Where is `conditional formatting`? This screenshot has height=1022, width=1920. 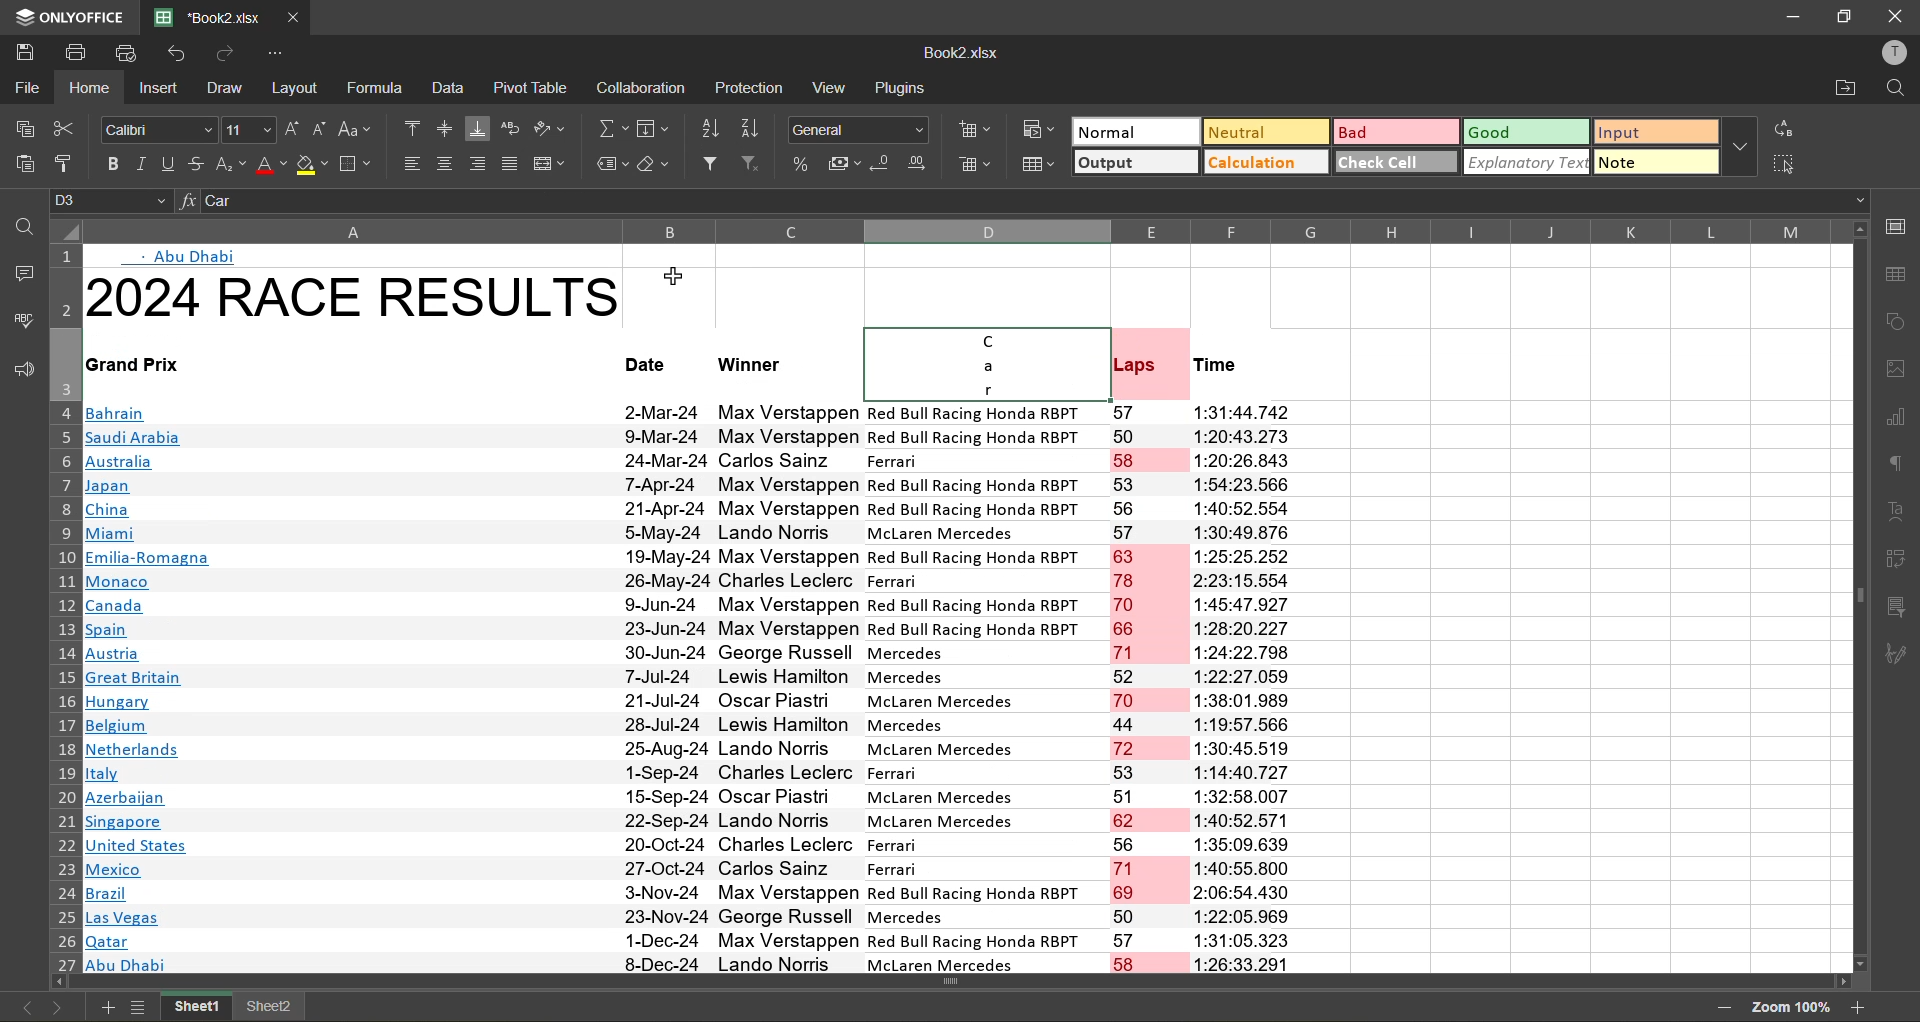 conditional formatting is located at coordinates (1043, 131).